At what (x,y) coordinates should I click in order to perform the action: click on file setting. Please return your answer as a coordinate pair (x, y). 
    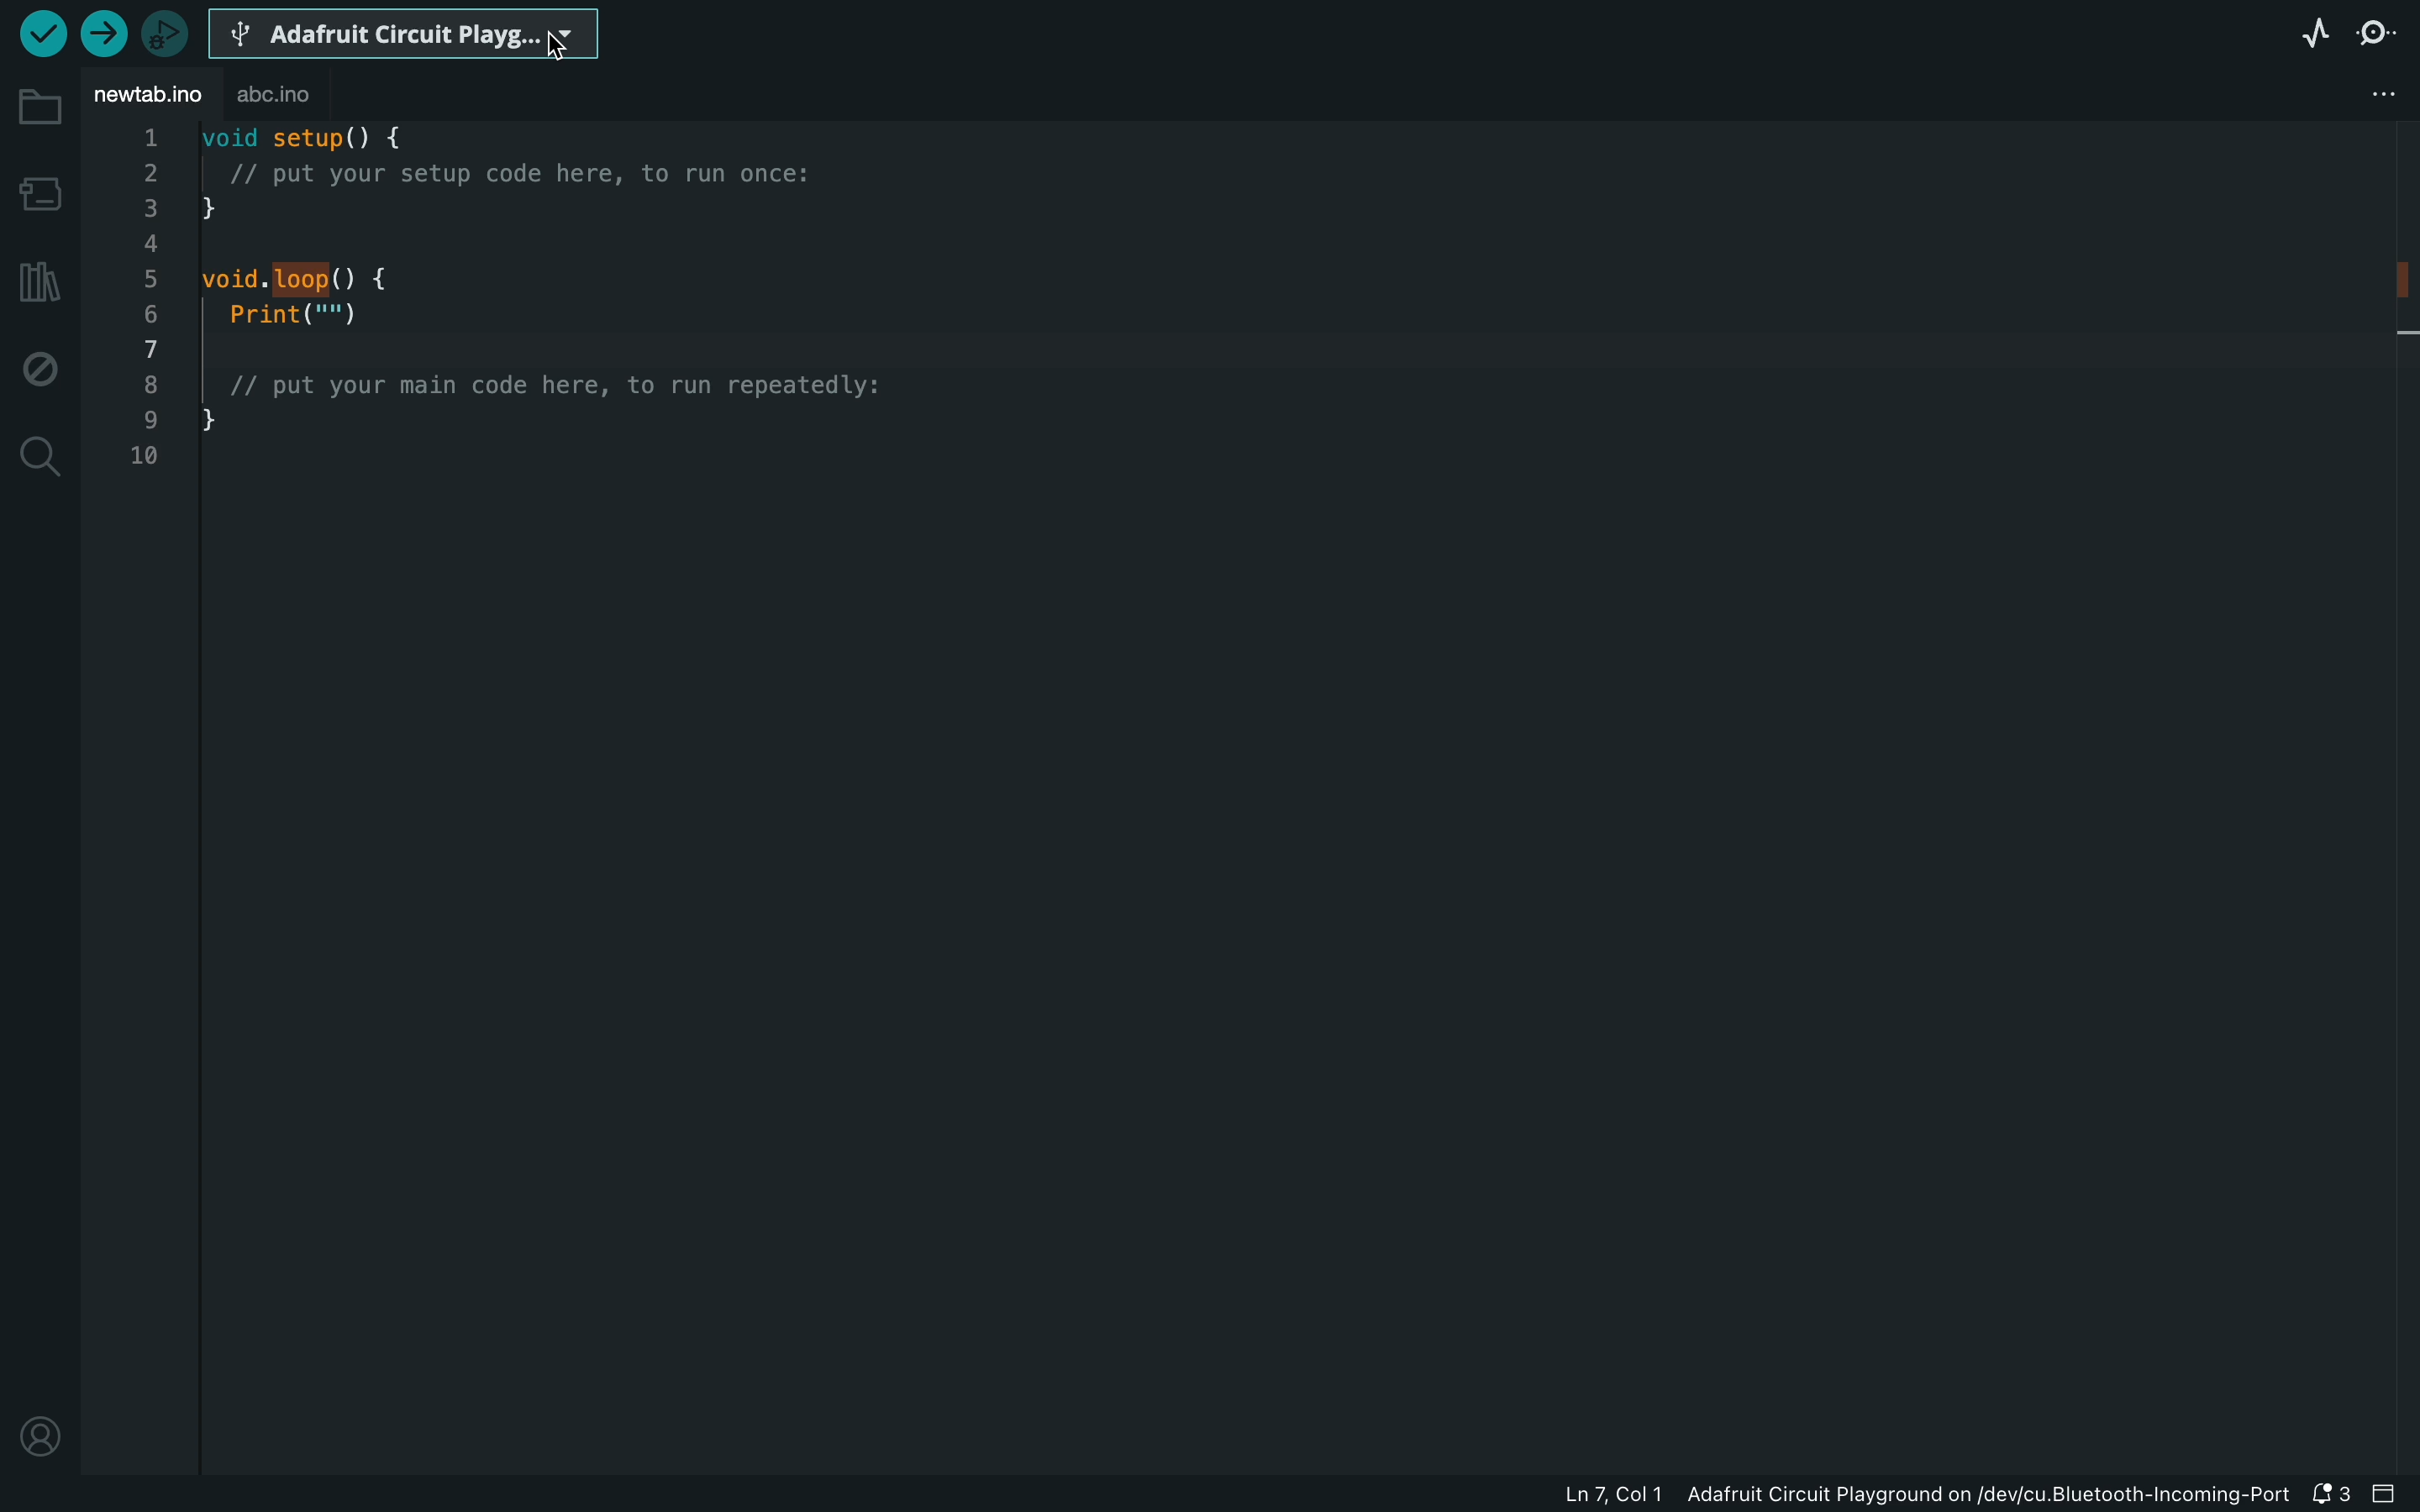
    Looking at the image, I should click on (2388, 90).